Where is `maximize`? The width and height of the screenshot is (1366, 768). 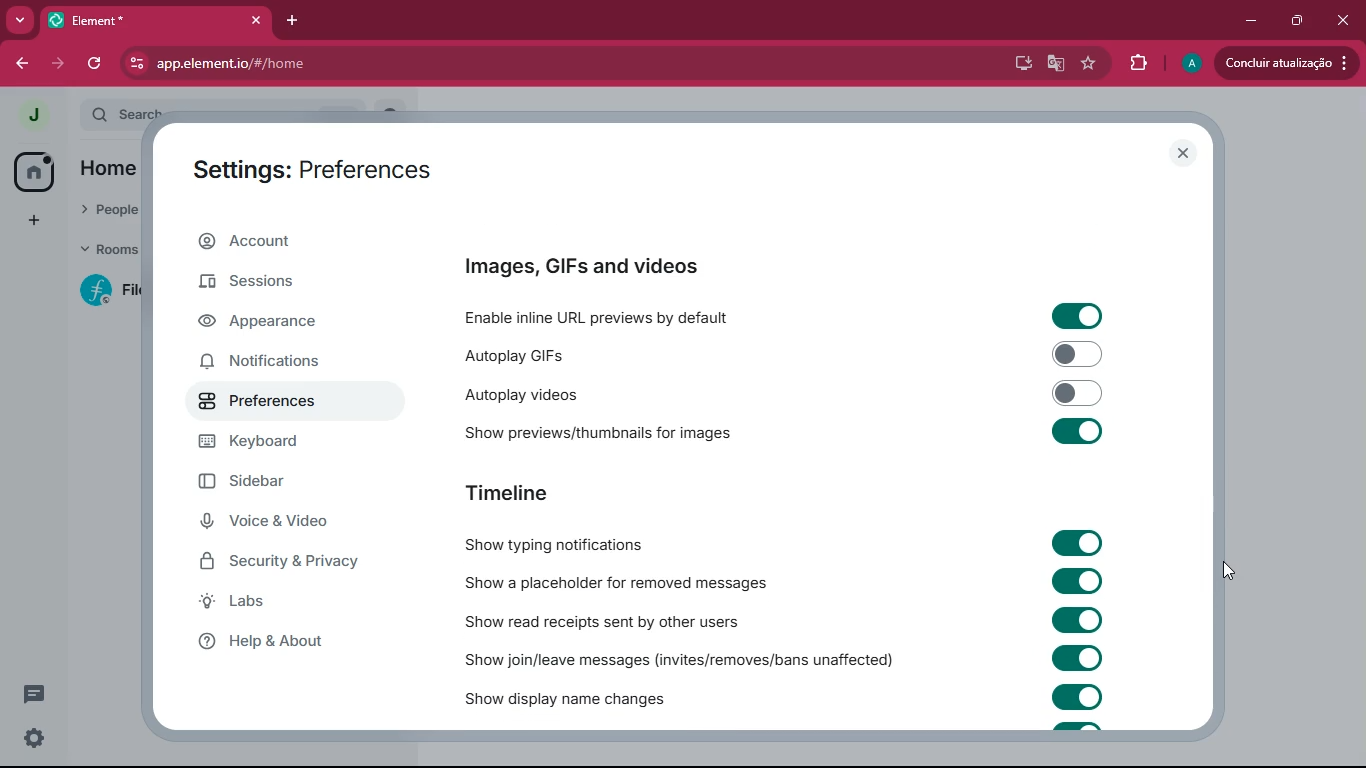
maximize is located at coordinates (1298, 21).